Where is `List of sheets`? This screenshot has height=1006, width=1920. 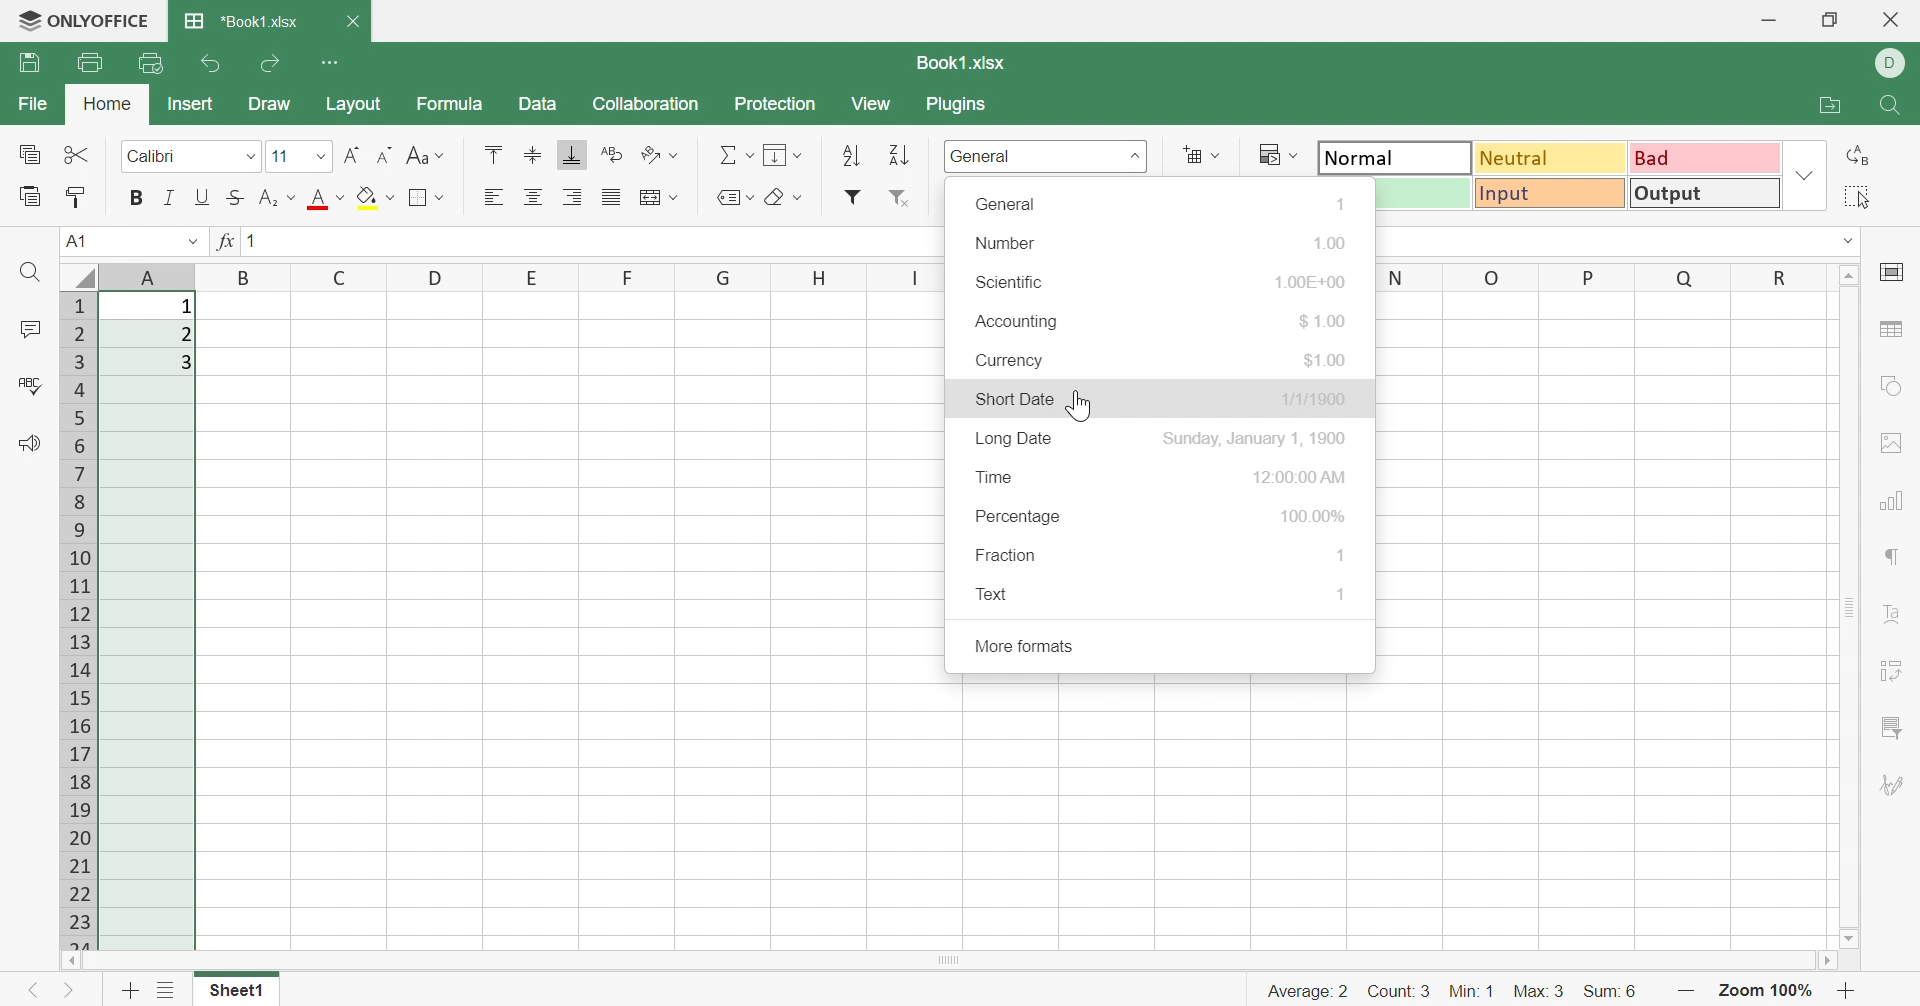 List of sheets is located at coordinates (165, 992).